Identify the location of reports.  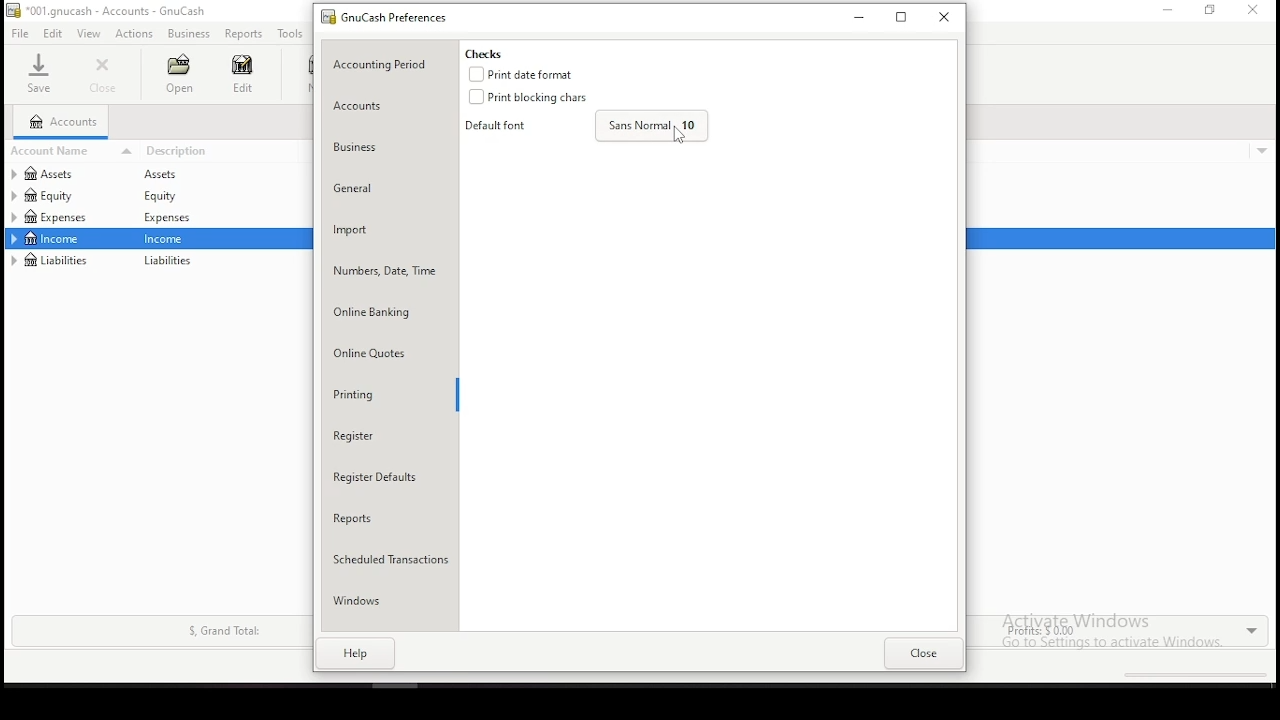
(243, 34).